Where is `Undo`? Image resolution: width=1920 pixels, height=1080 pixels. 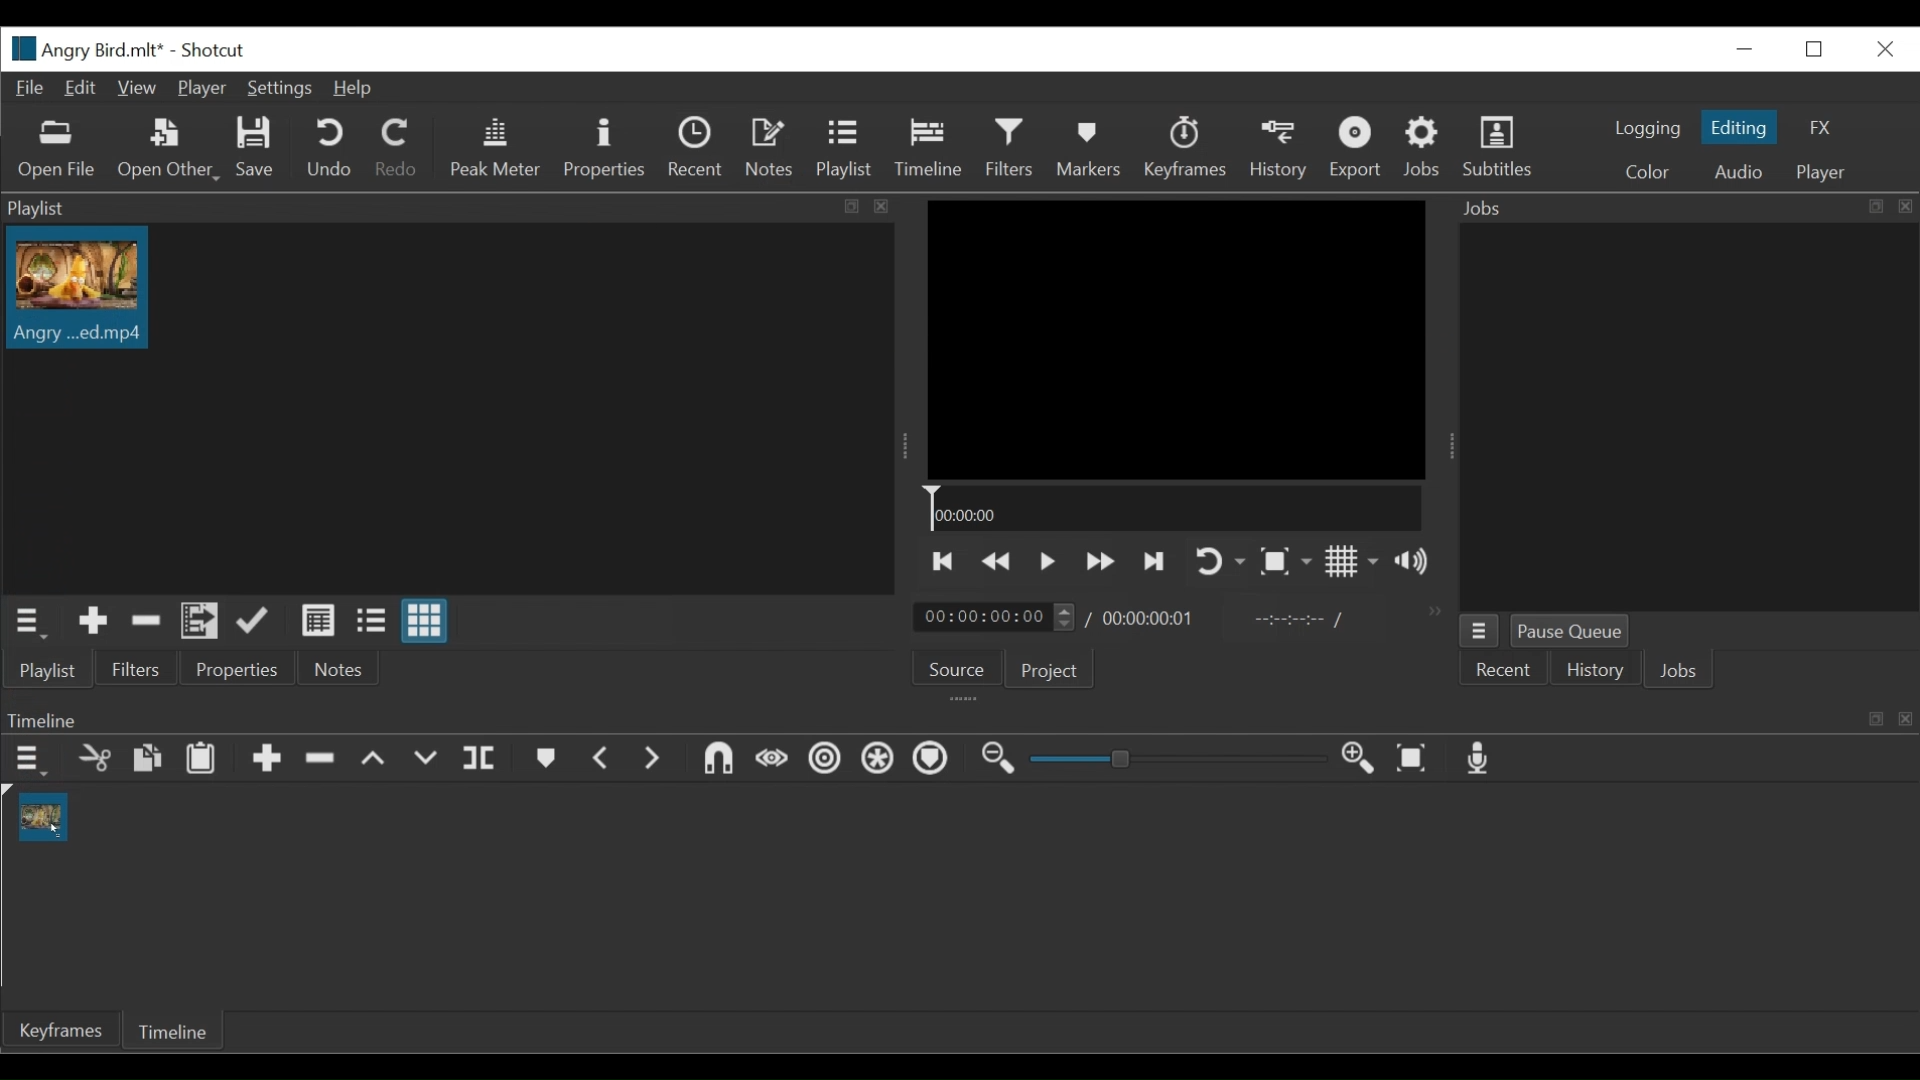
Undo is located at coordinates (329, 148).